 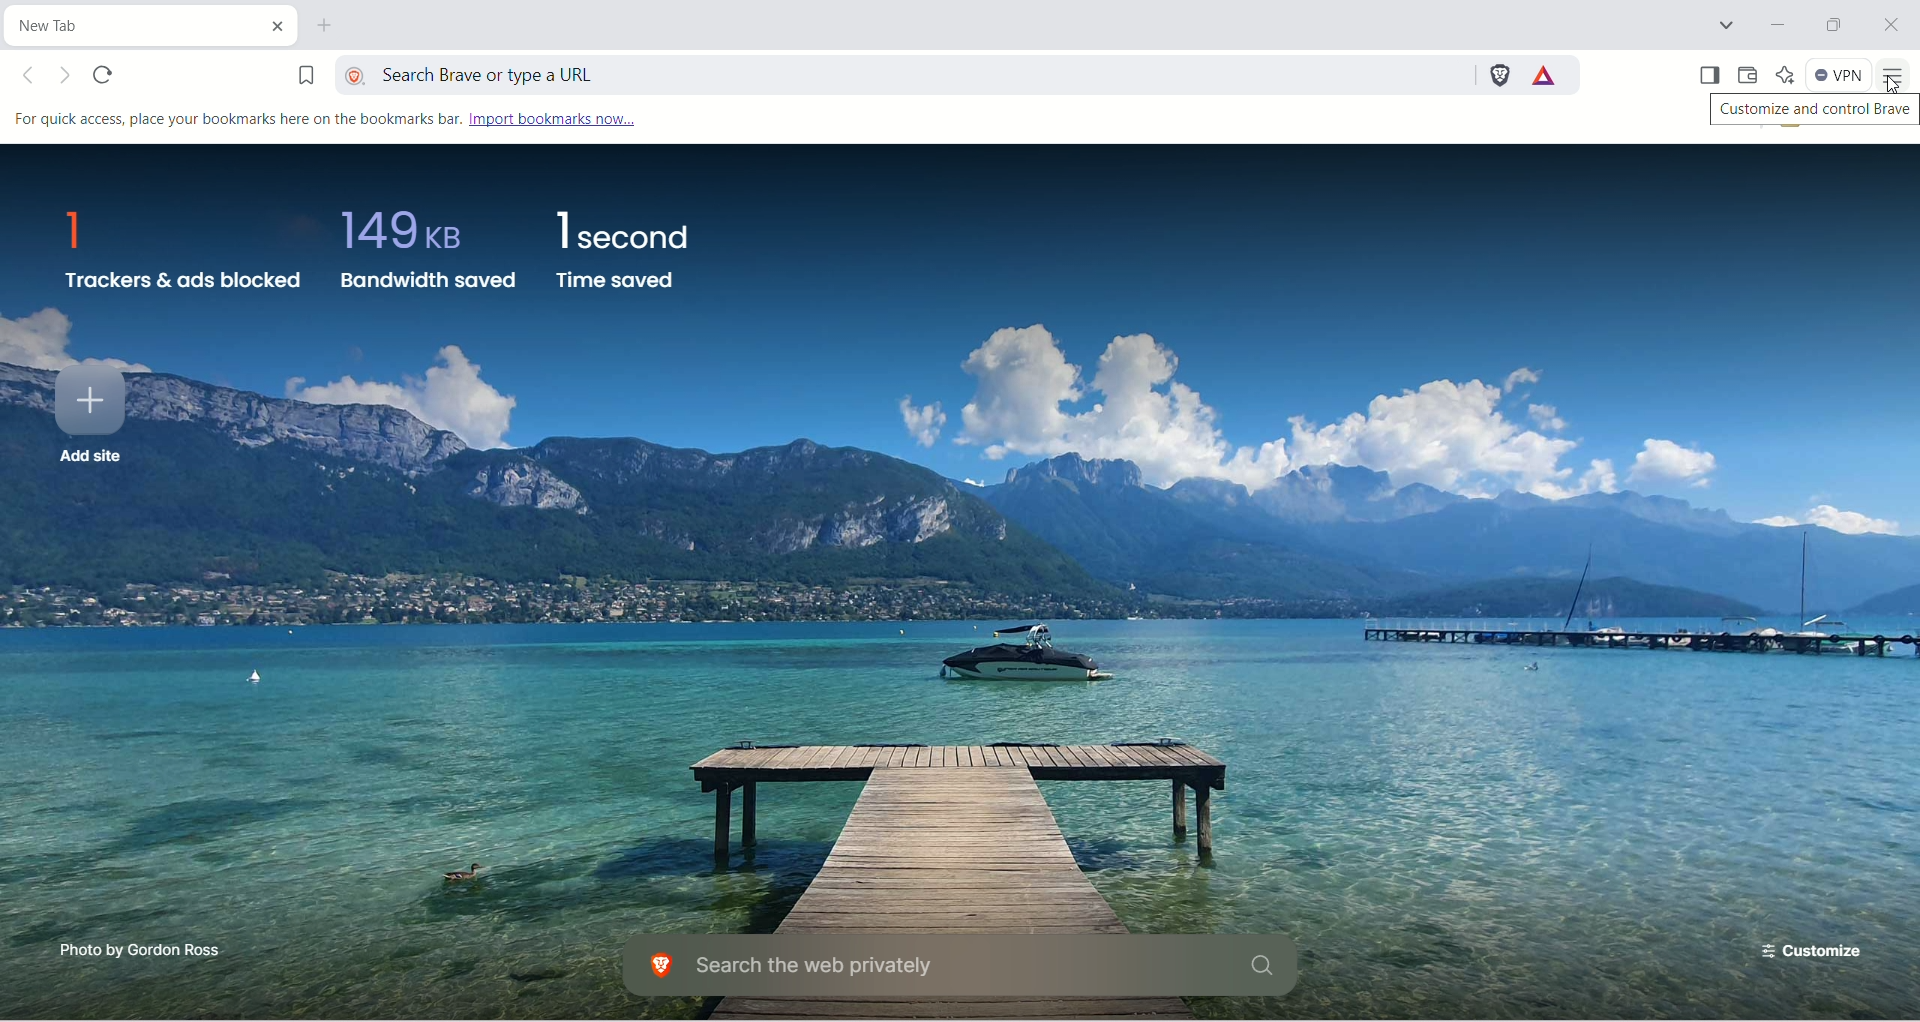 I want to click on more, so click(x=1898, y=74).